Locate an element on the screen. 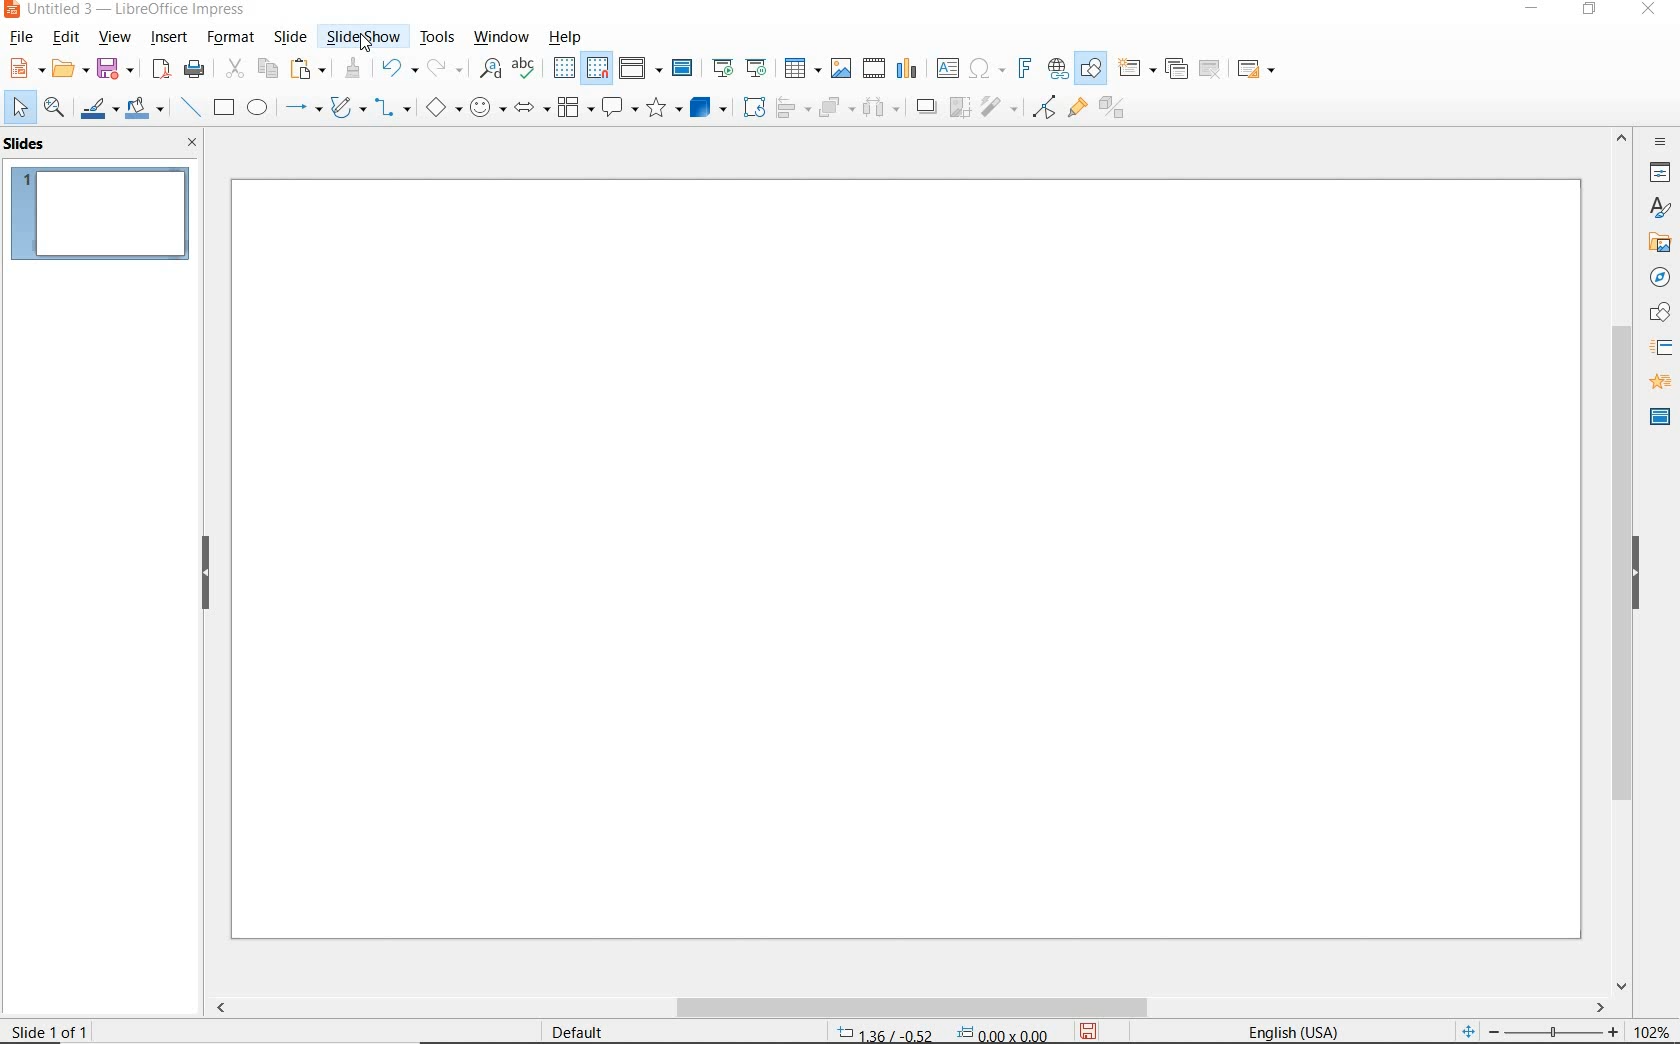 The width and height of the screenshot is (1680, 1044). RESTORE DOWN is located at coordinates (1591, 10).